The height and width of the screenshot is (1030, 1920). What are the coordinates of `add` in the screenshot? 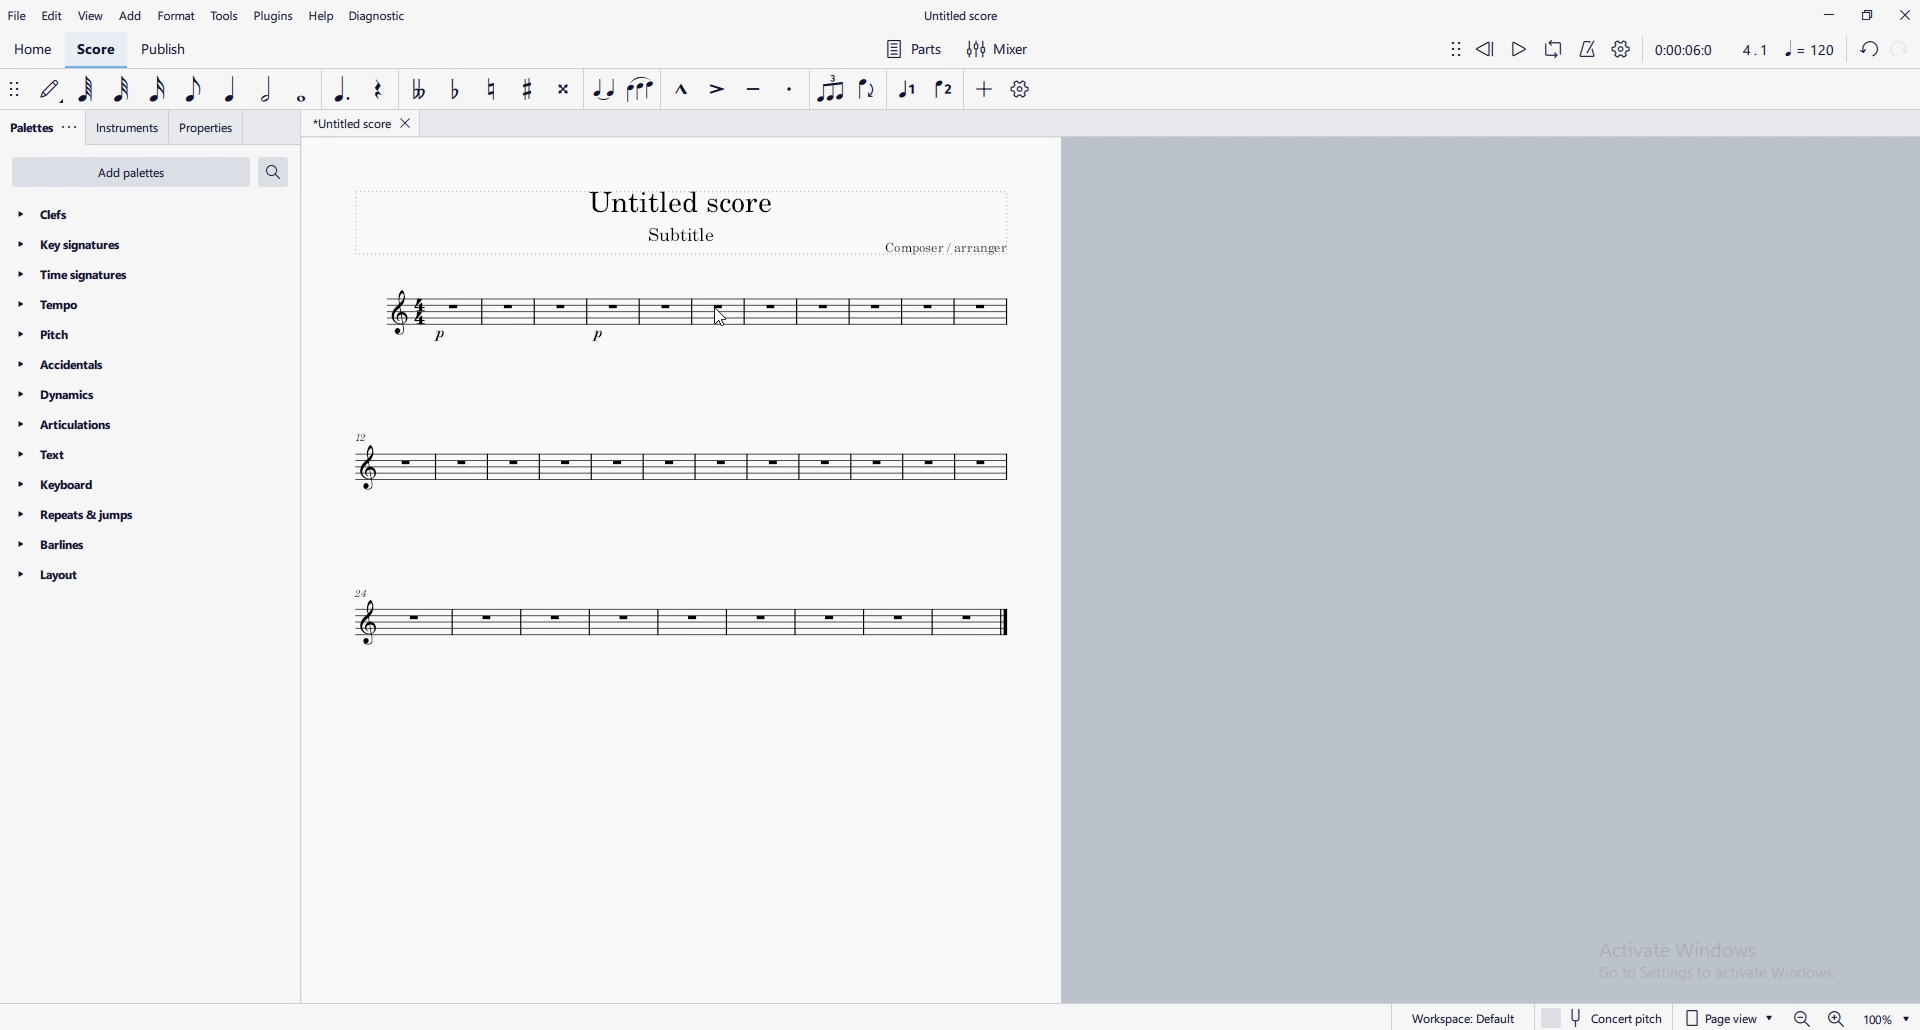 It's located at (131, 16).